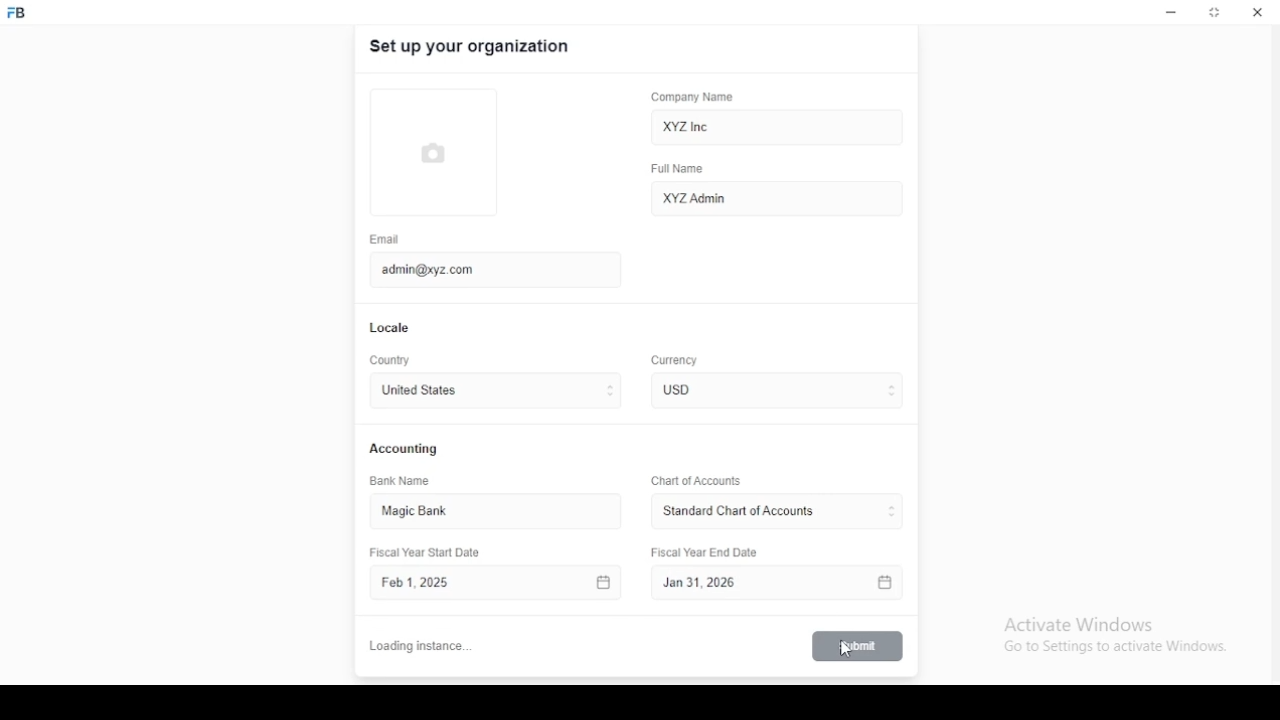 The height and width of the screenshot is (720, 1280). I want to click on close window, so click(1255, 12).